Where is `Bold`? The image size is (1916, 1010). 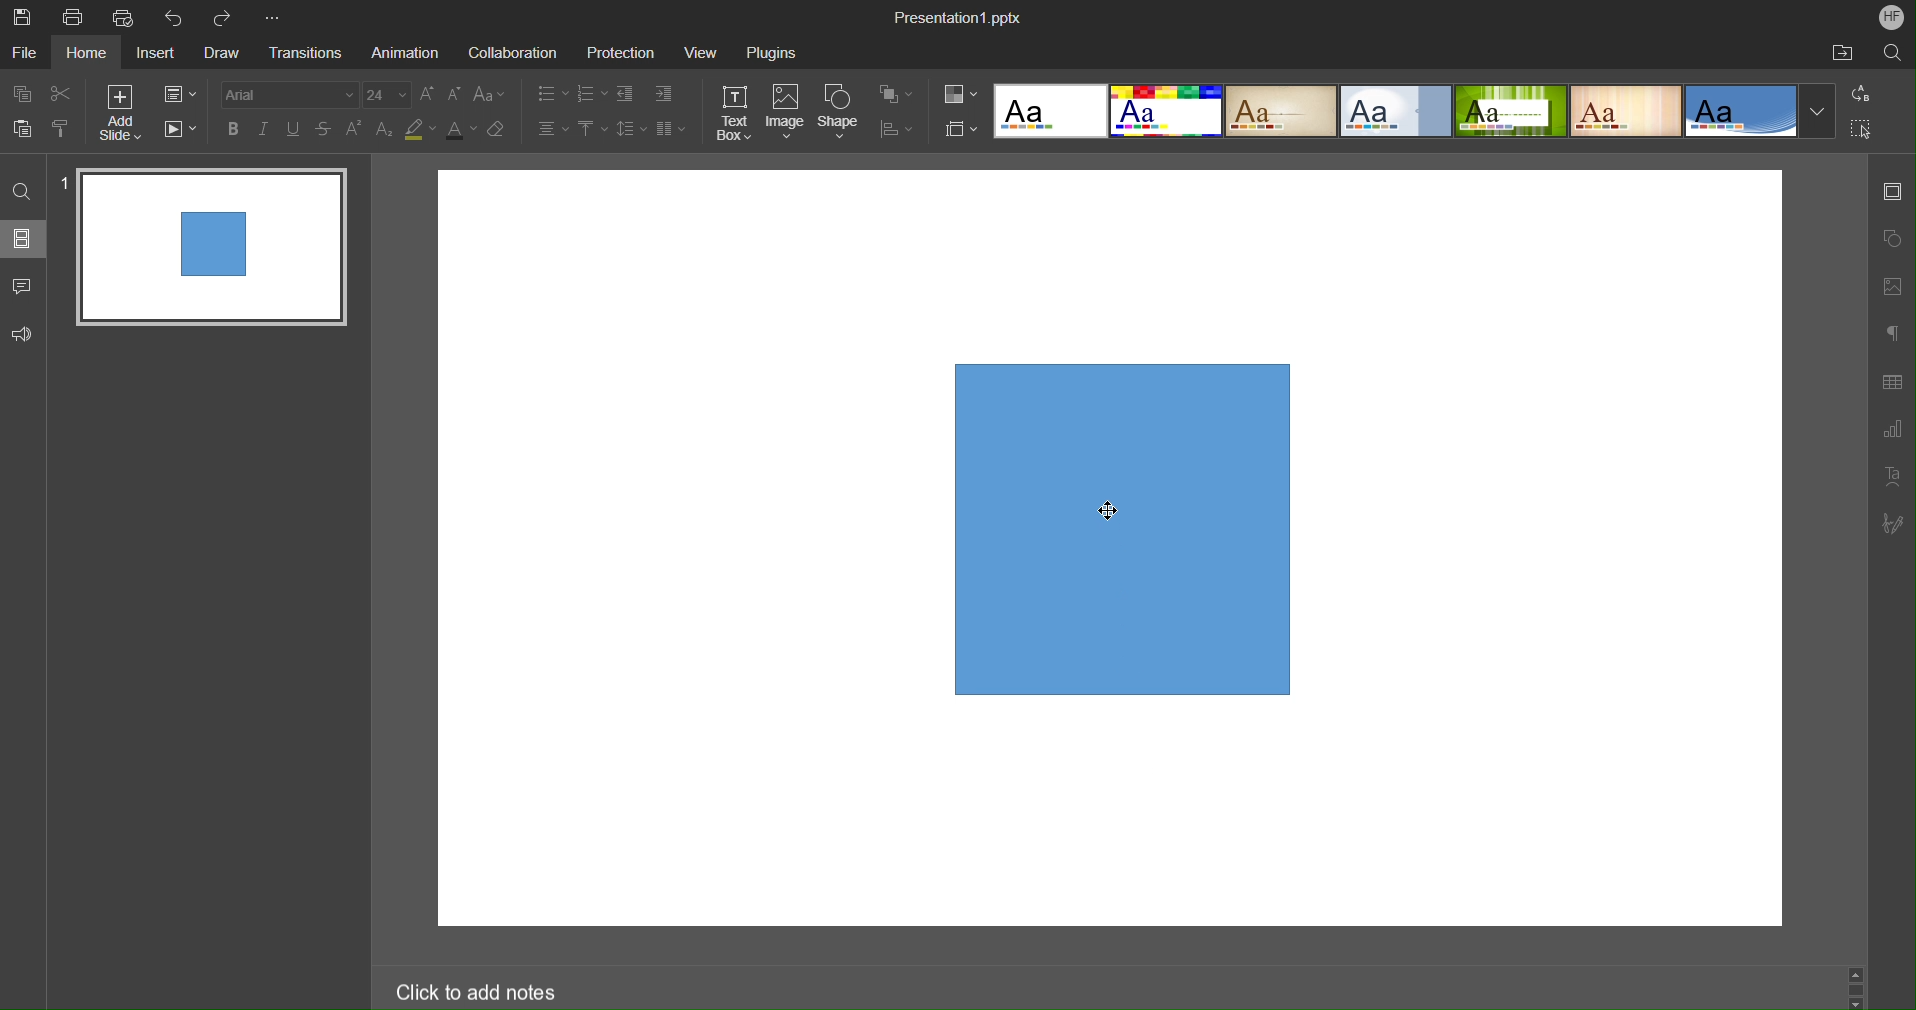 Bold is located at coordinates (237, 129).